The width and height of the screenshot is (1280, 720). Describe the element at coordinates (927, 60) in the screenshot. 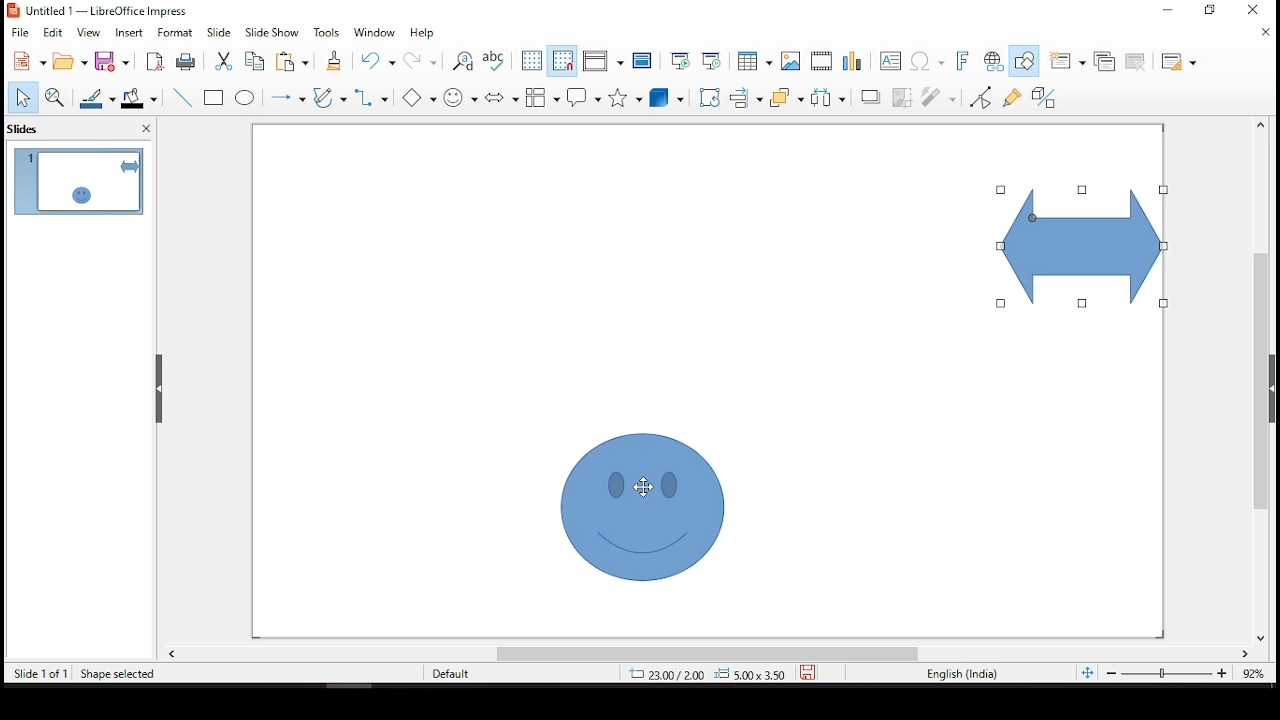

I see `insert special characters` at that location.